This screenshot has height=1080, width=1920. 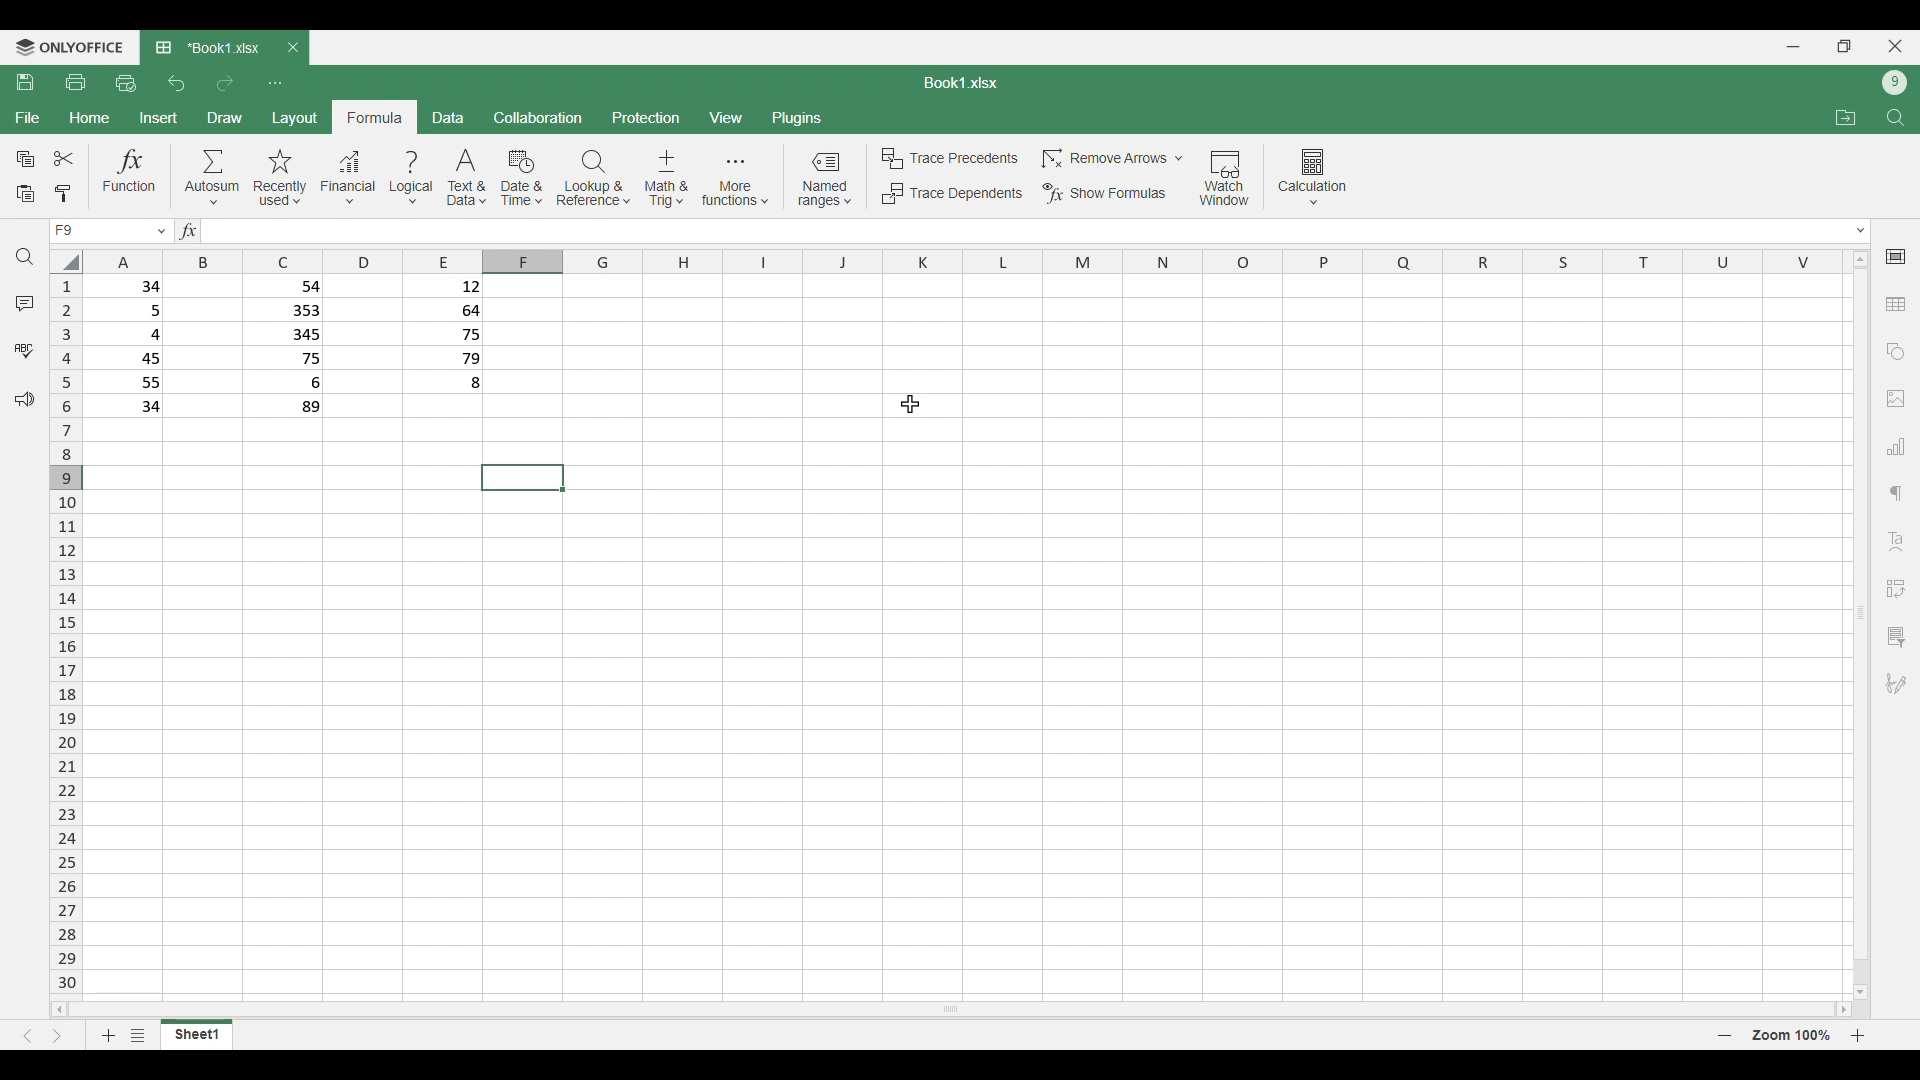 What do you see at coordinates (281, 178) in the screenshot?
I see `Recently used` at bounding box center [281, 178].